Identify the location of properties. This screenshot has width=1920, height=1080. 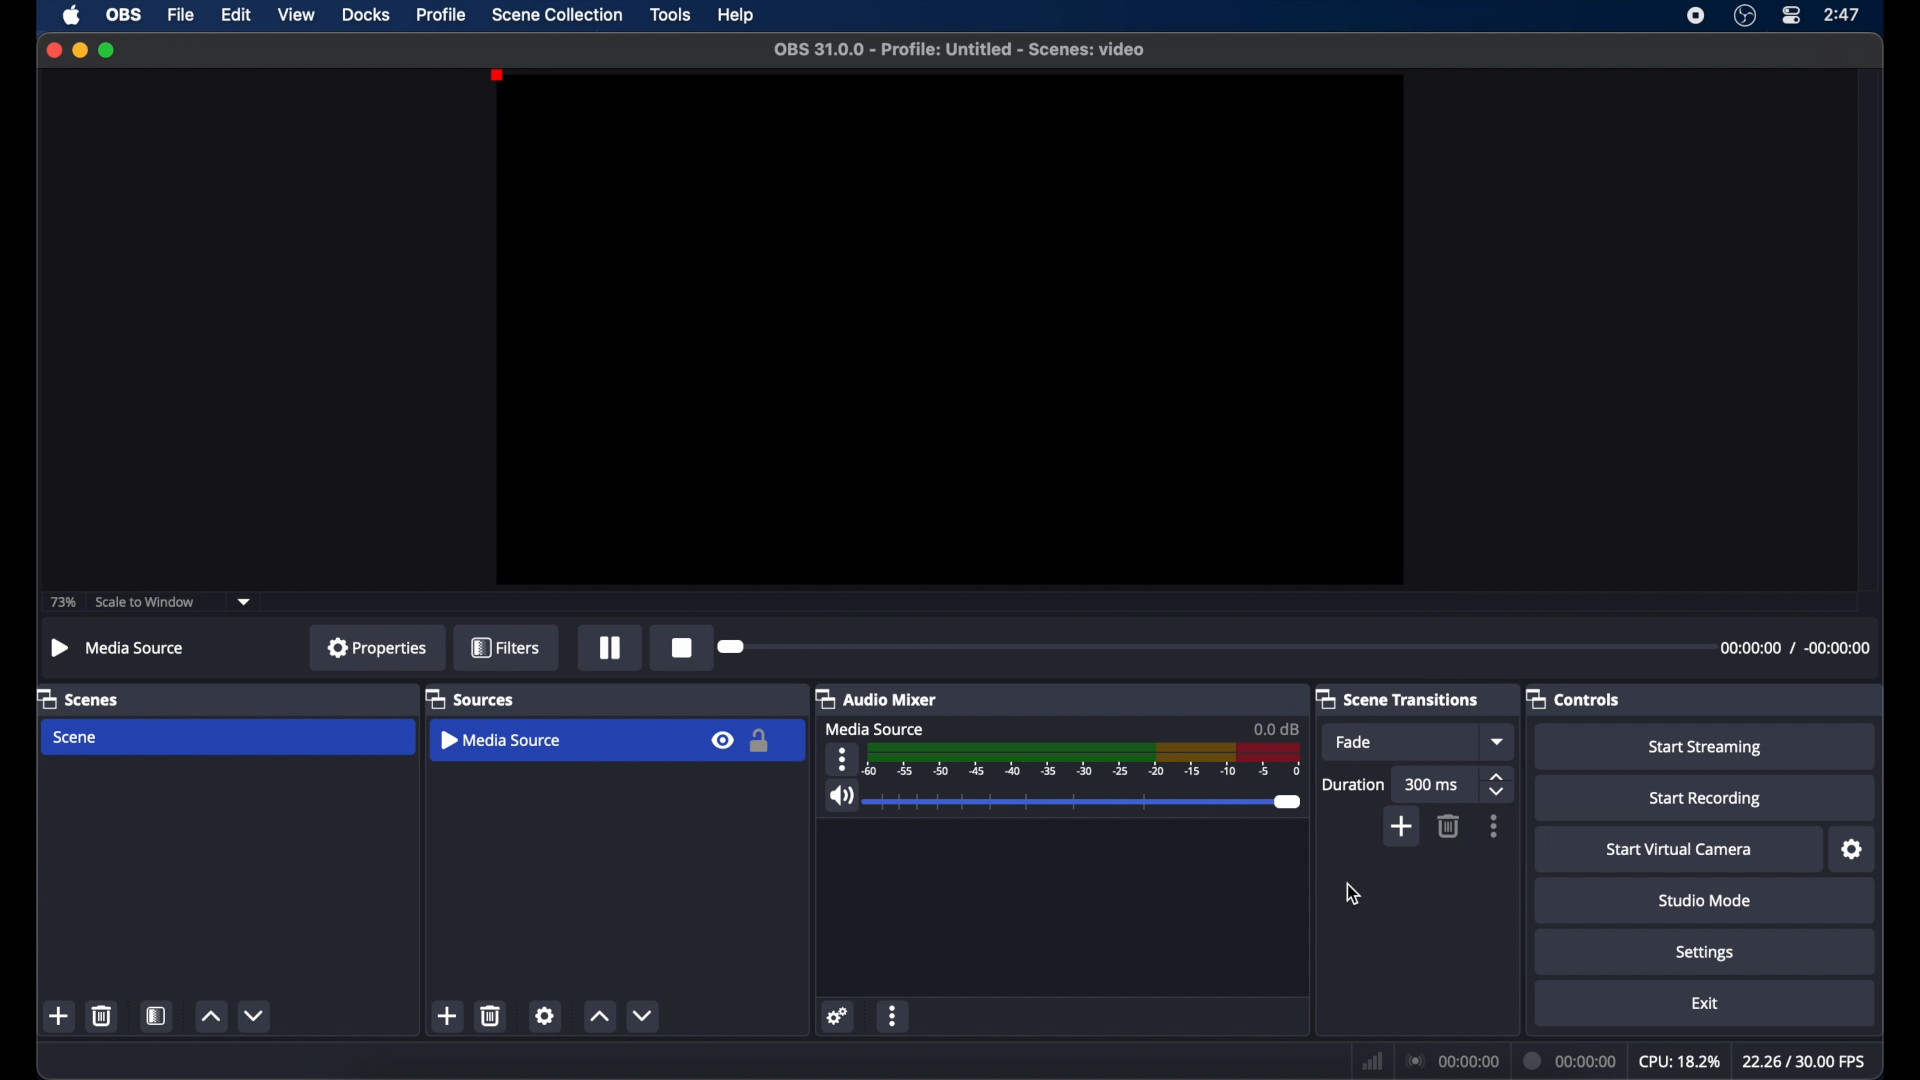
(378, 647).